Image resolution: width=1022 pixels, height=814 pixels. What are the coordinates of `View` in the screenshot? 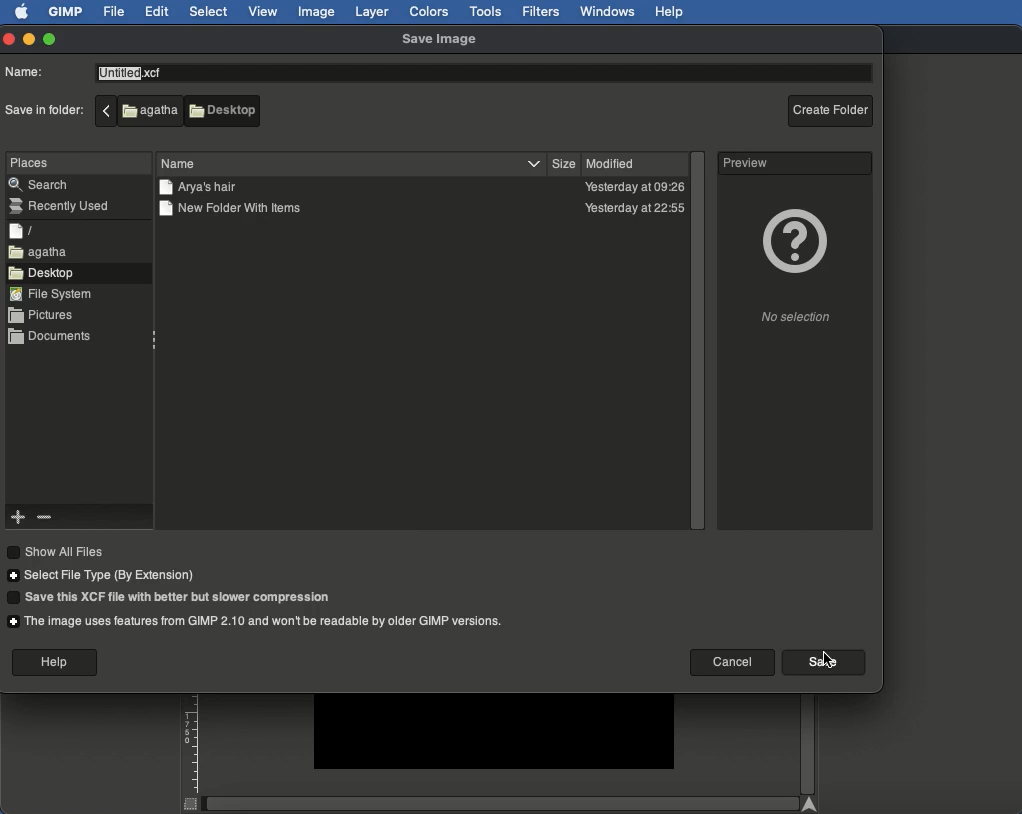 It's located at (265, 12).